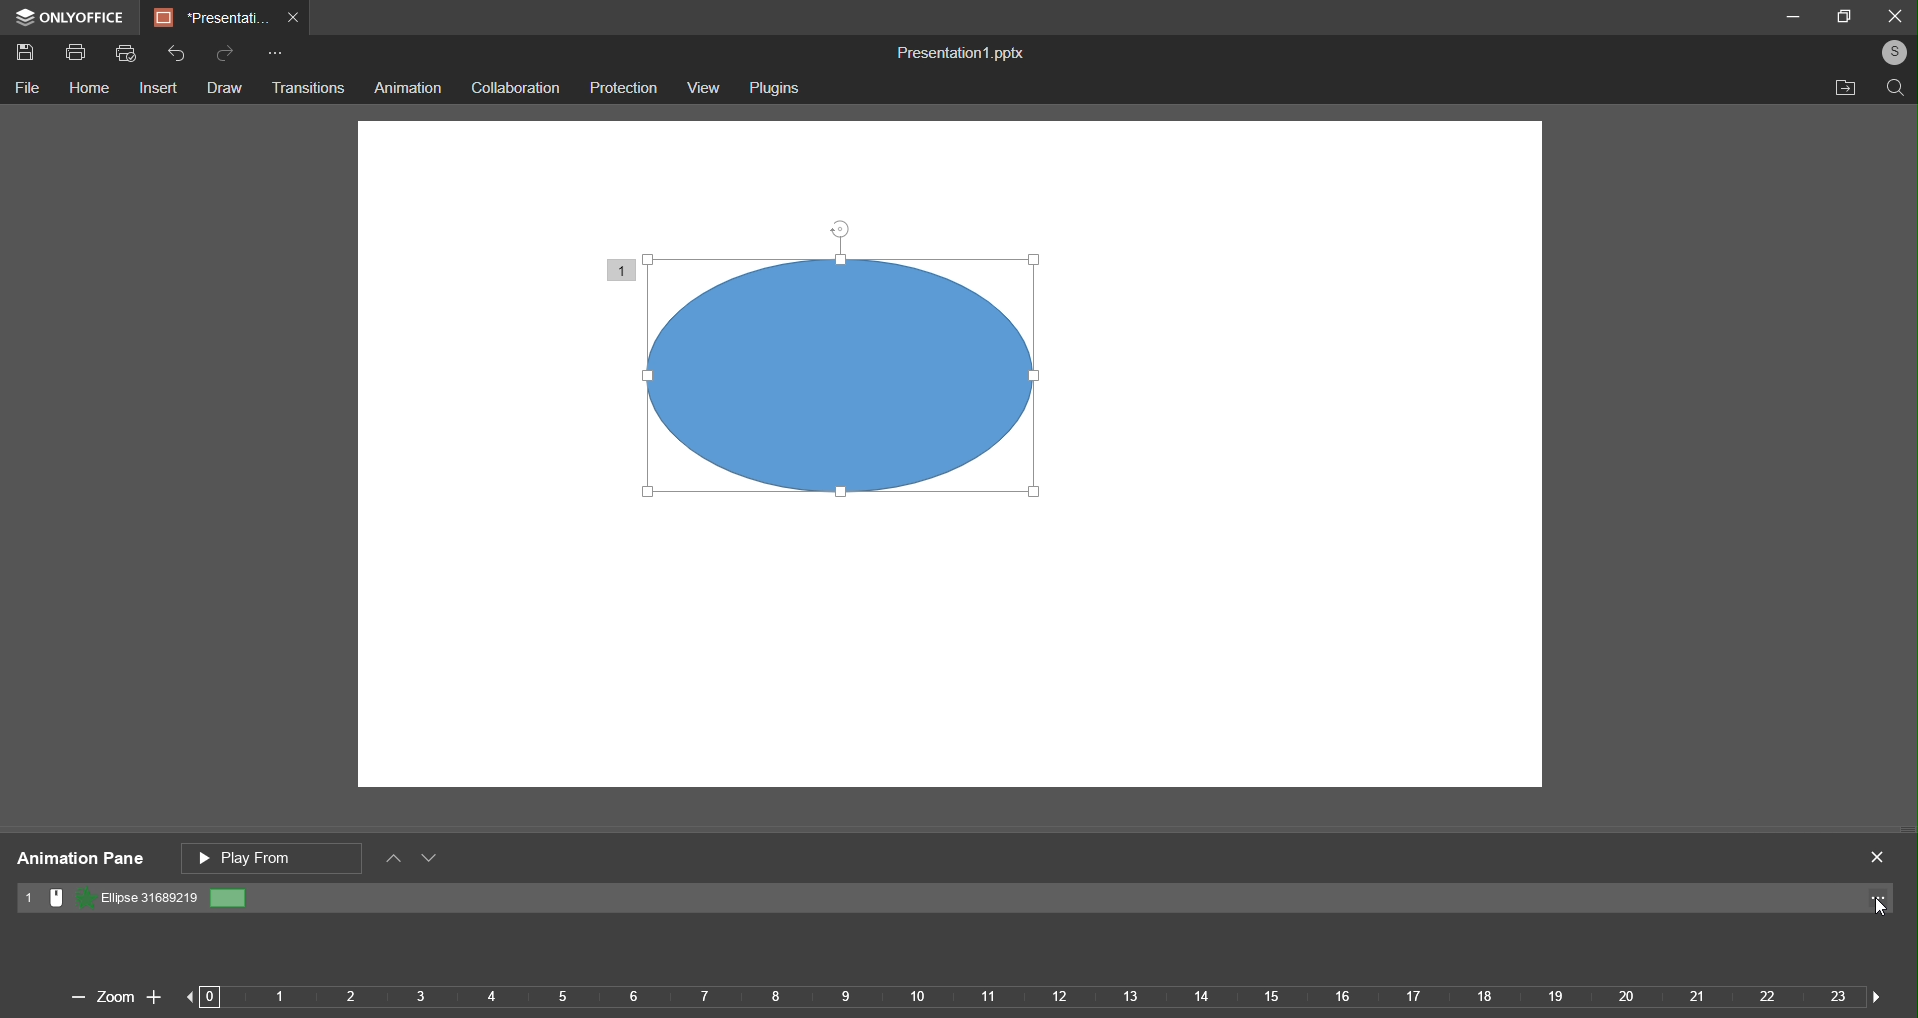 The width and height of the screenshot is (1918, 1018). I want to click on number of animation, so click(622, 268).